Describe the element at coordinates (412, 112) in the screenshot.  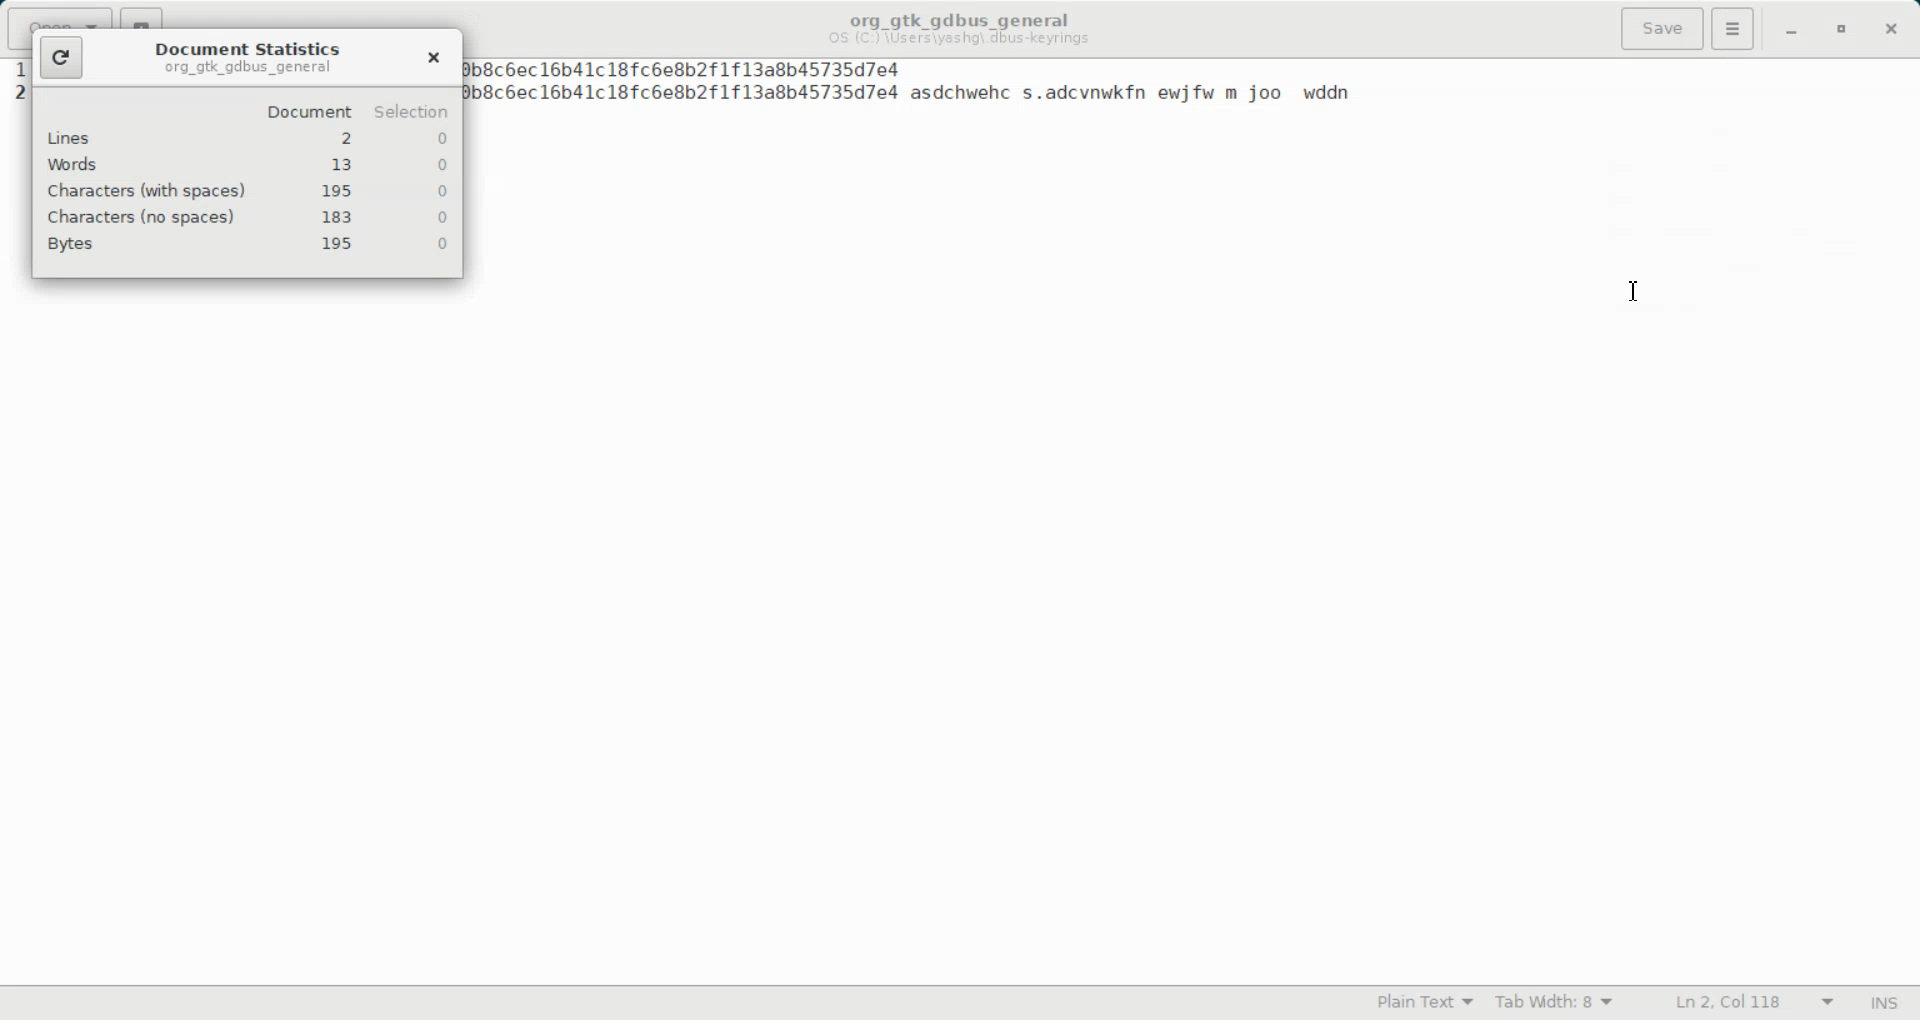
I see `selection` at that location.